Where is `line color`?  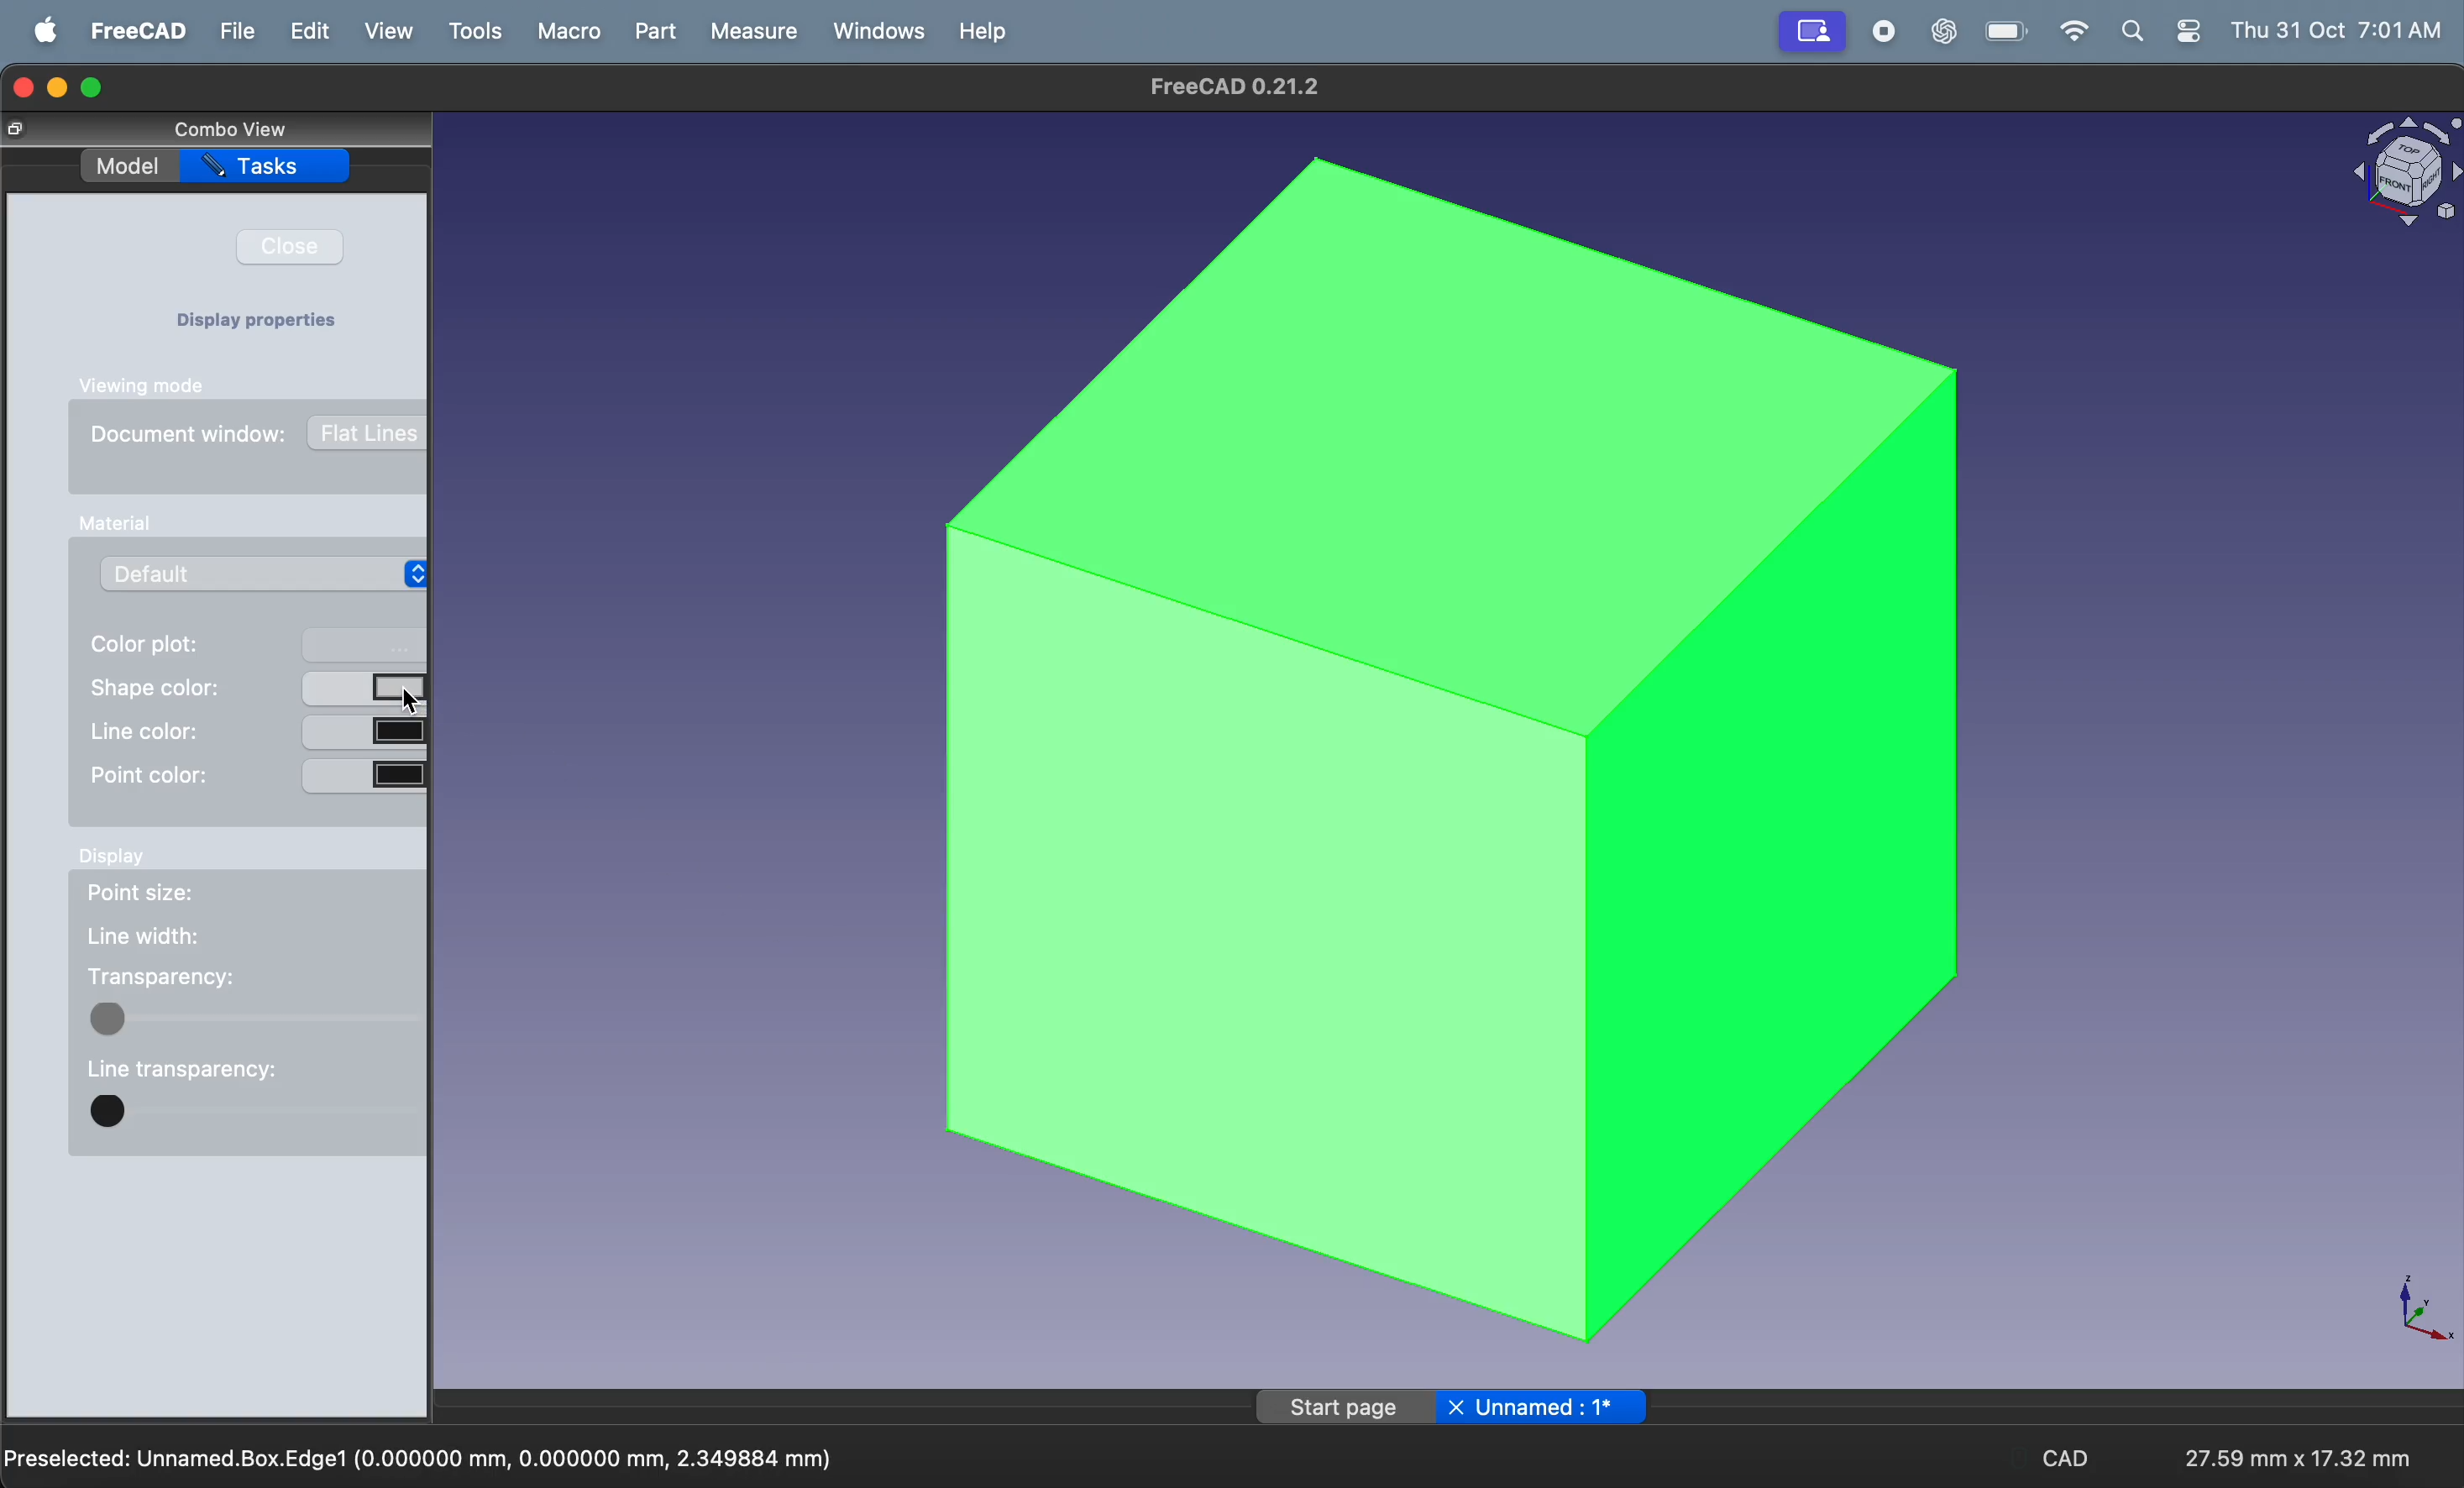
line color is located at coordinates (255, 729).